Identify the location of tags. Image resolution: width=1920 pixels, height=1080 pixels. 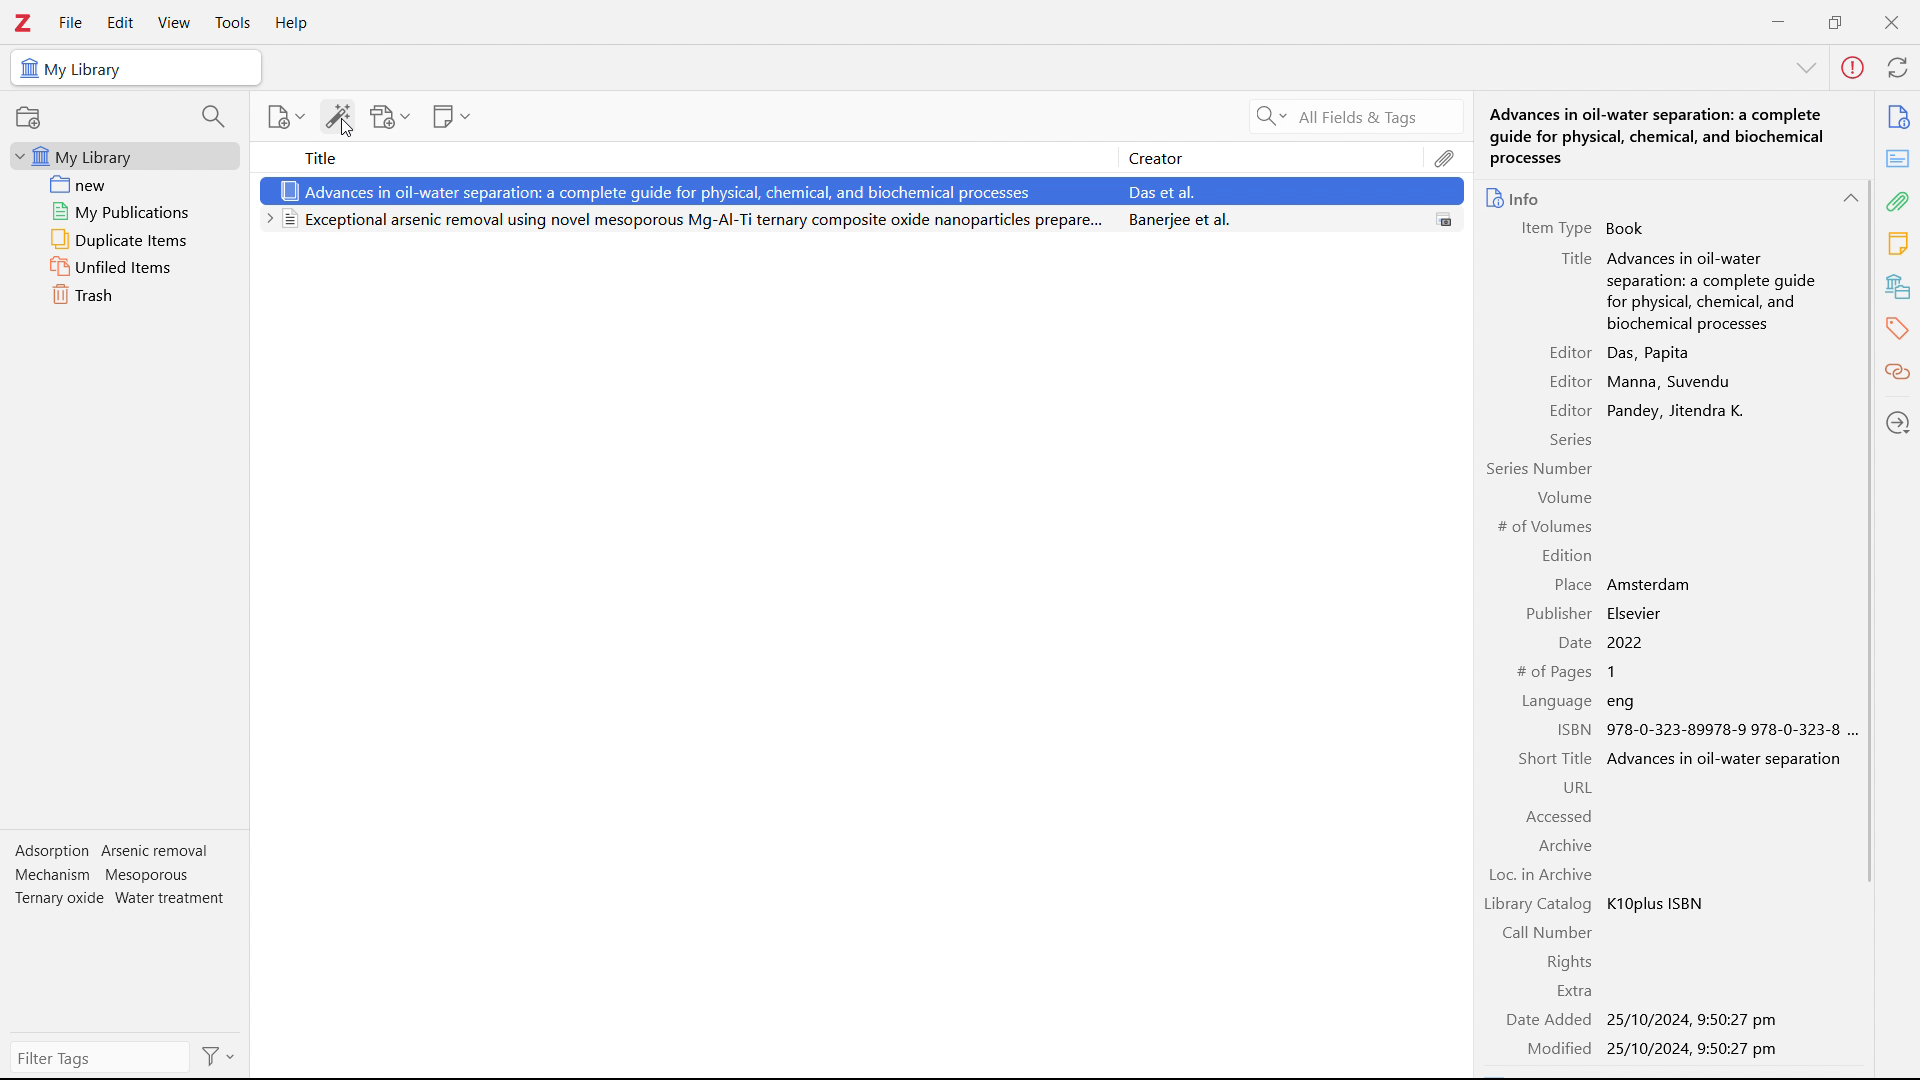
(1899, 327).